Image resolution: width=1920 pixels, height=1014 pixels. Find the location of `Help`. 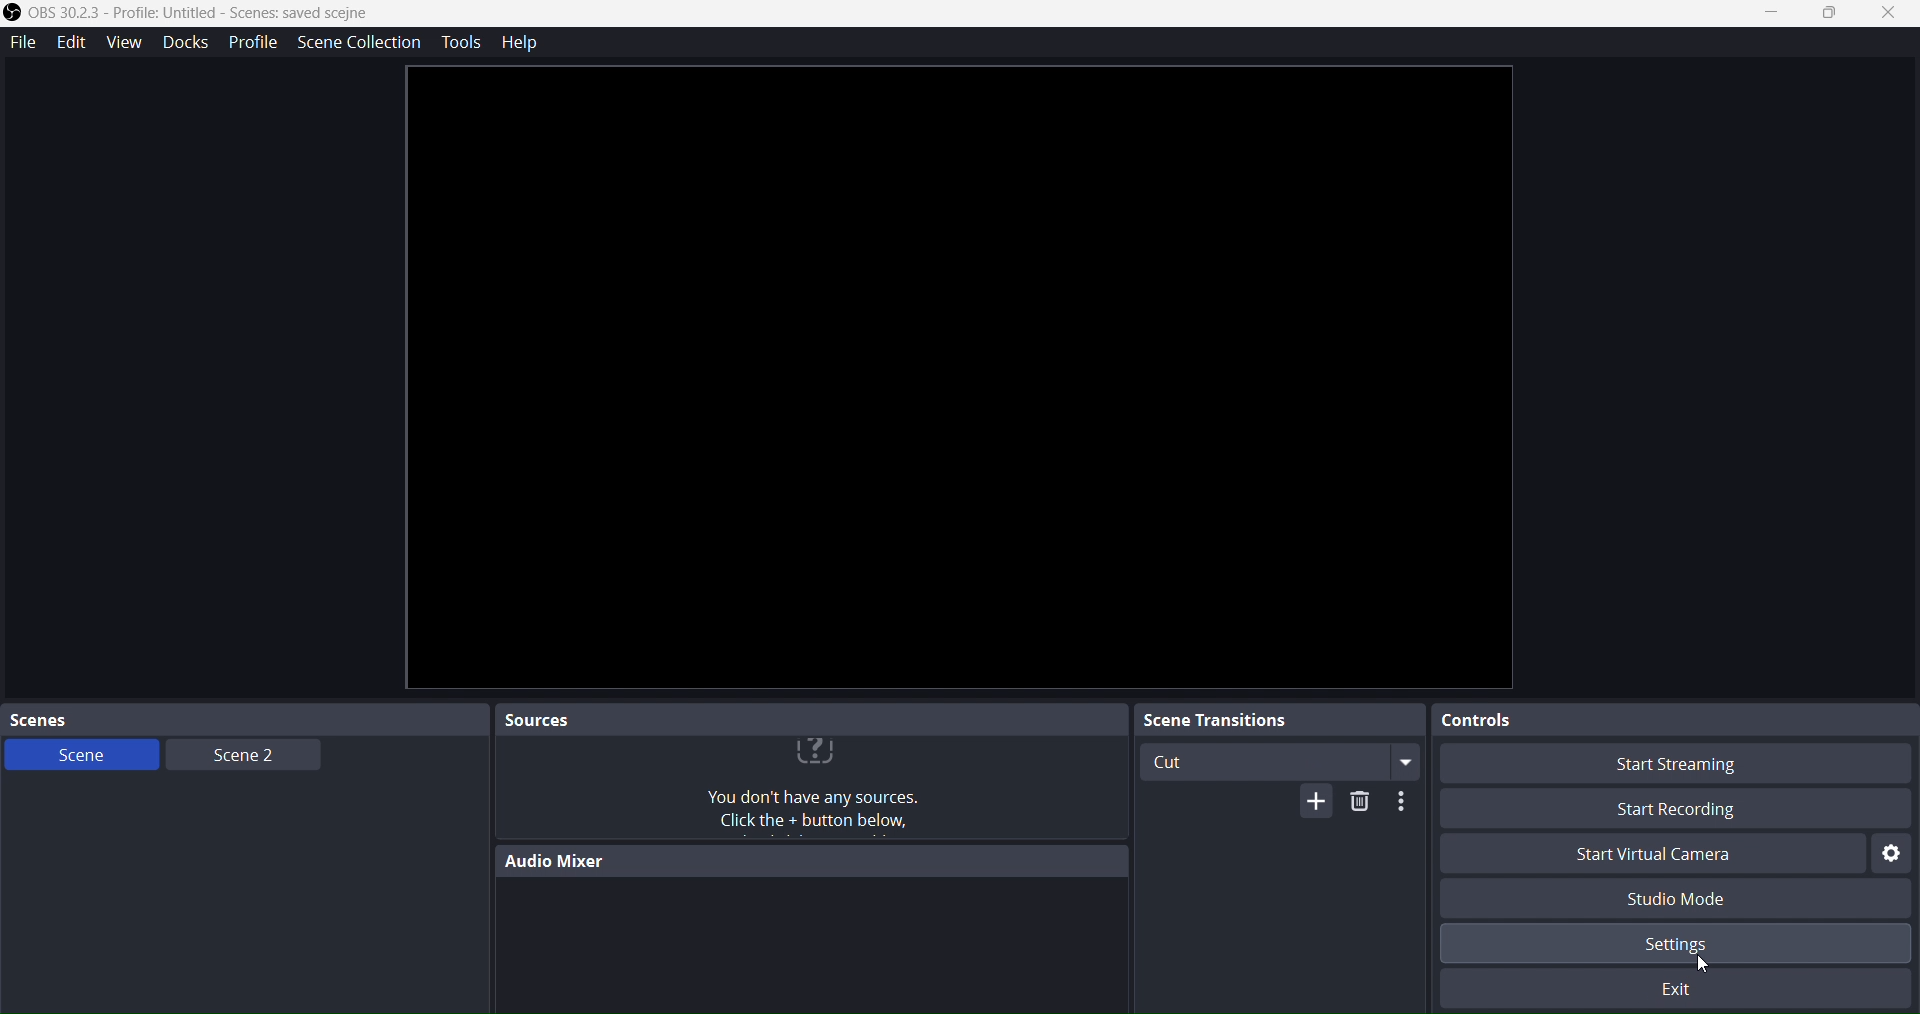

Help is located at coordinates (526, 44).